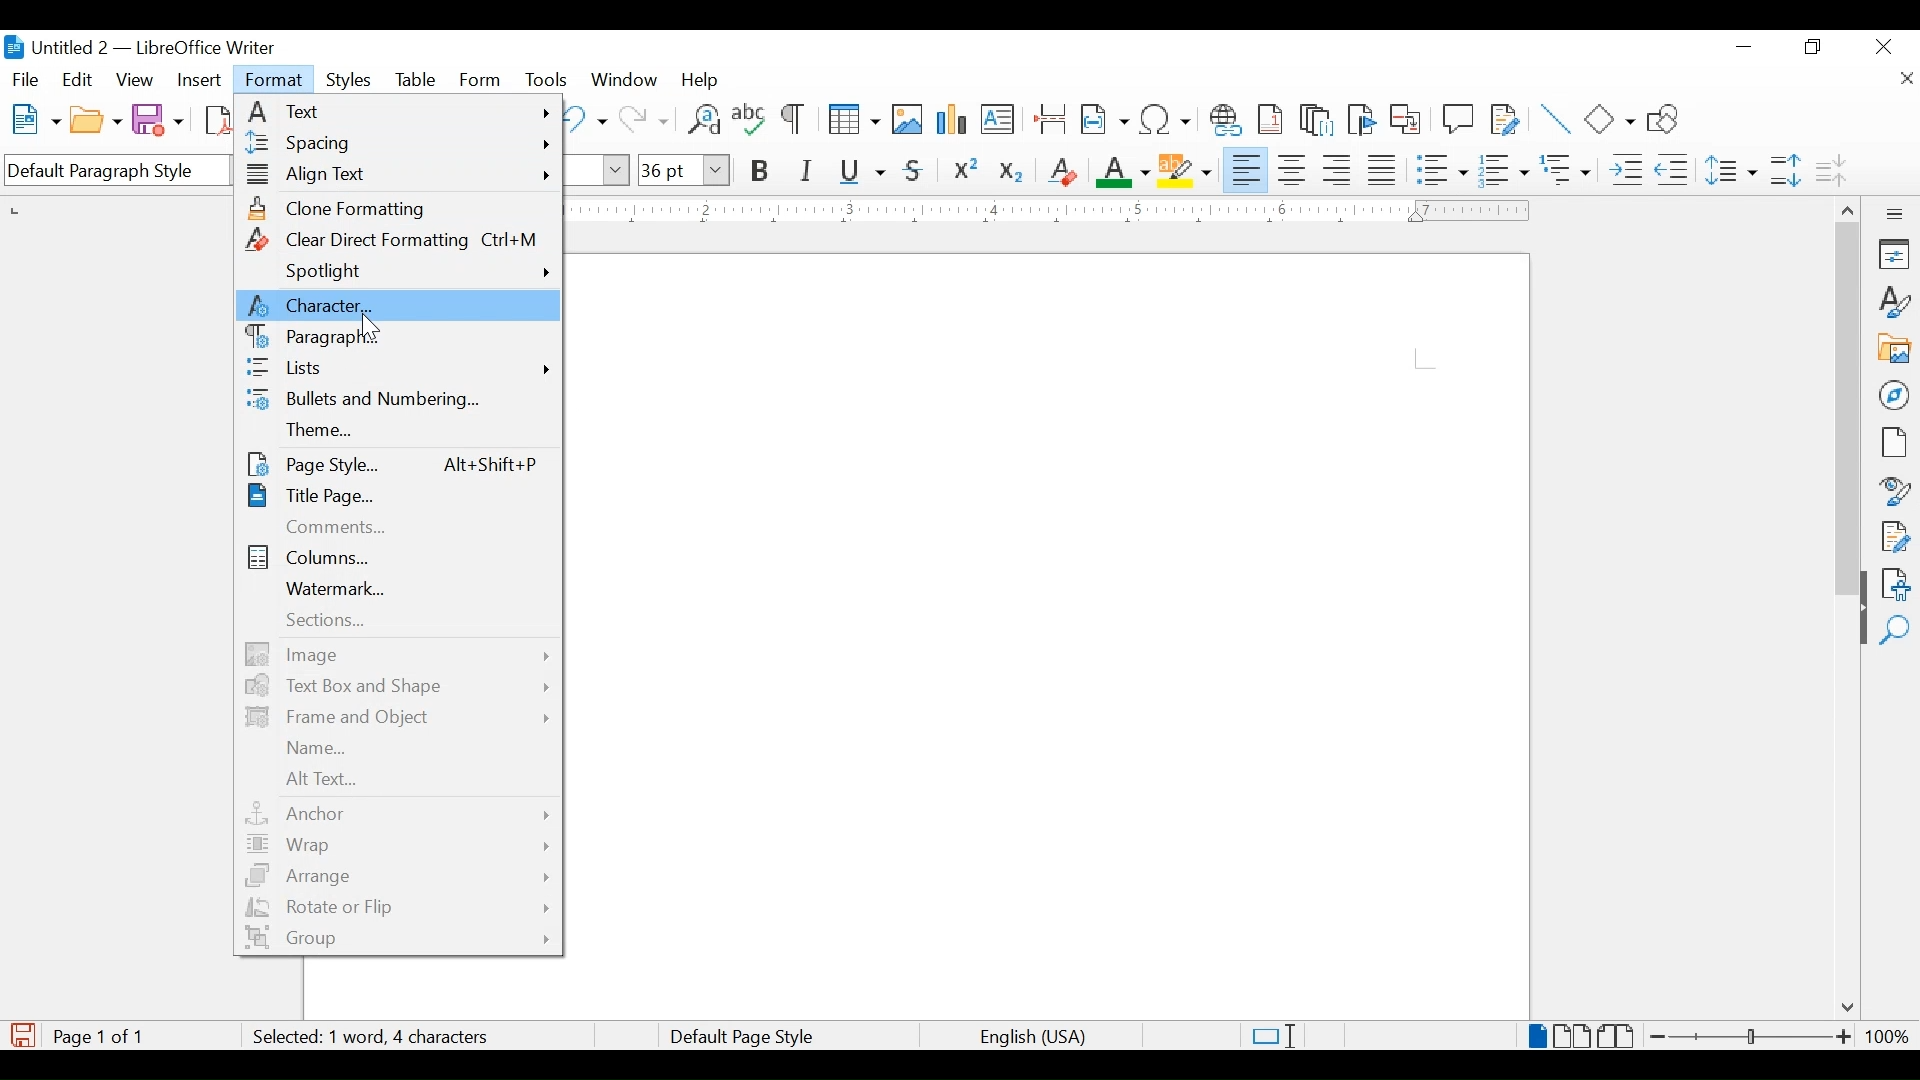 The width and height of the screenshot is (1920, 1080). What do you see at coordinates (1338, 170) in the screenshot?
I see `align right` at bounding box center [1338, 170].